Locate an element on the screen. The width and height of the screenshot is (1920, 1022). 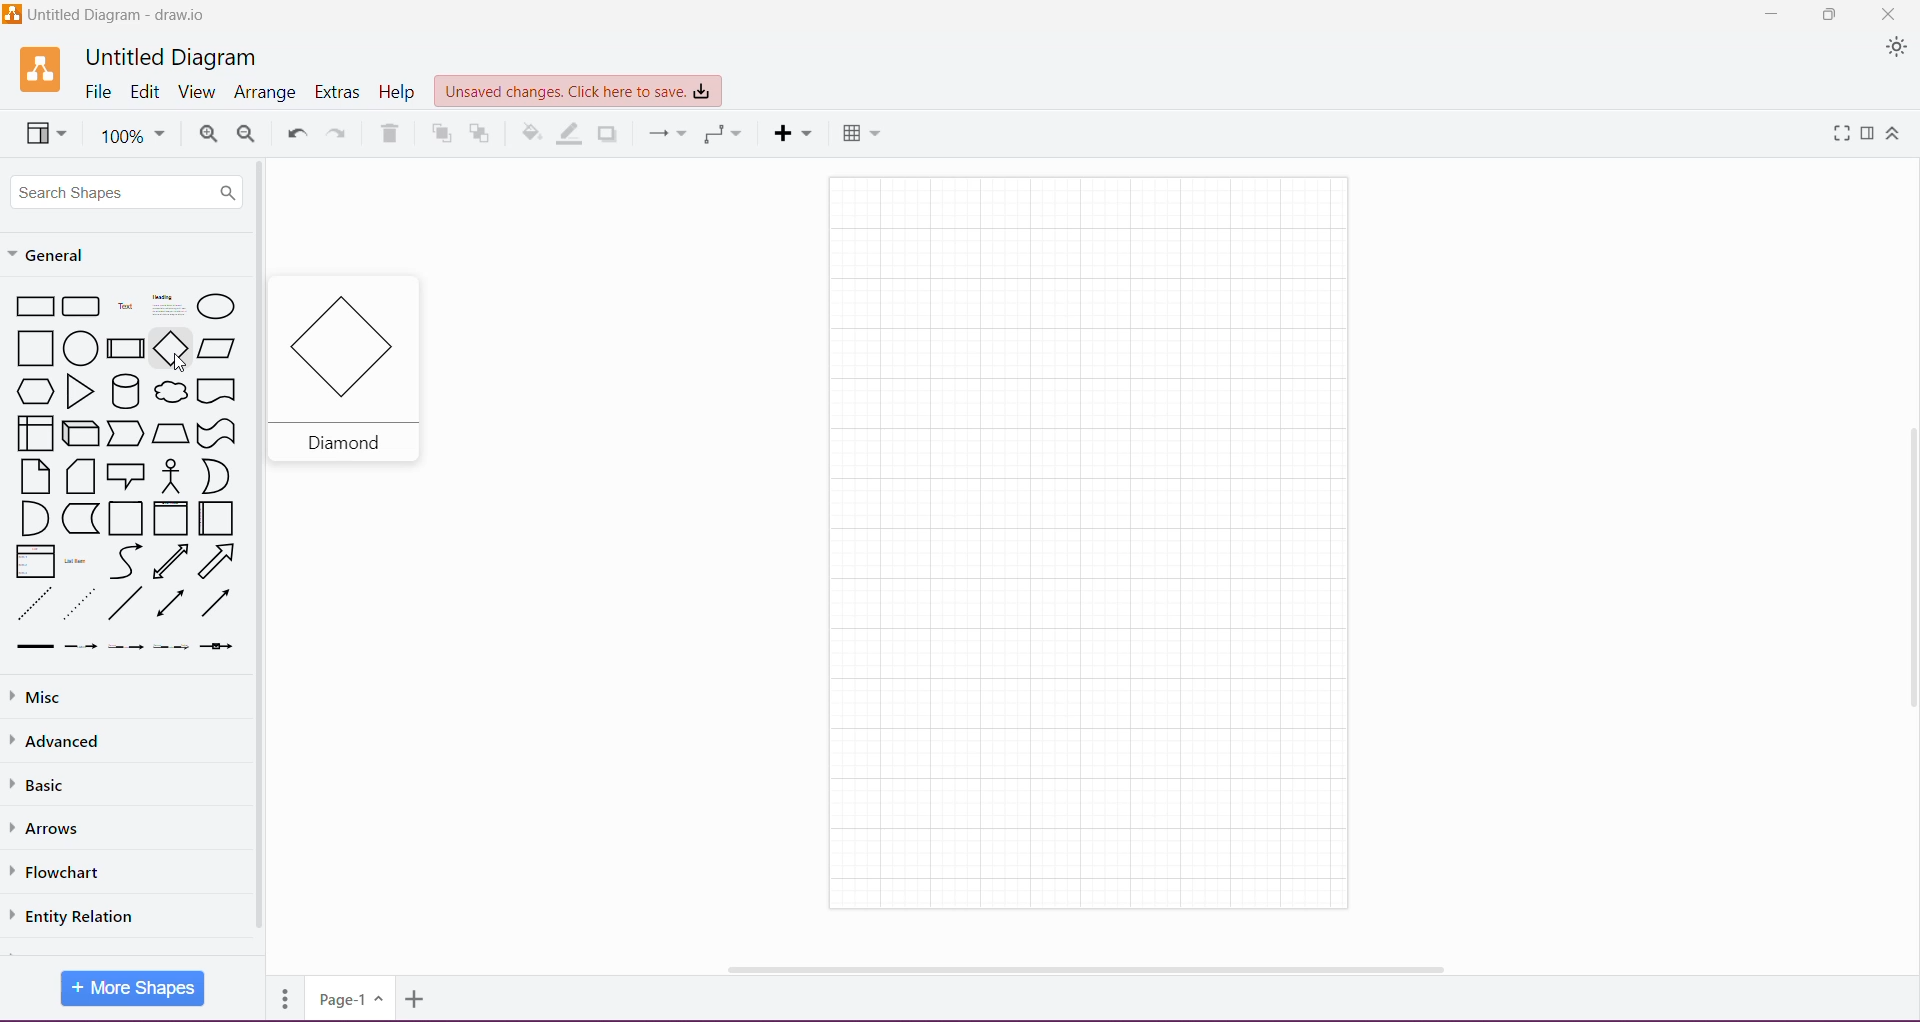
Fullscreen is located at coordinates (1841, 134).